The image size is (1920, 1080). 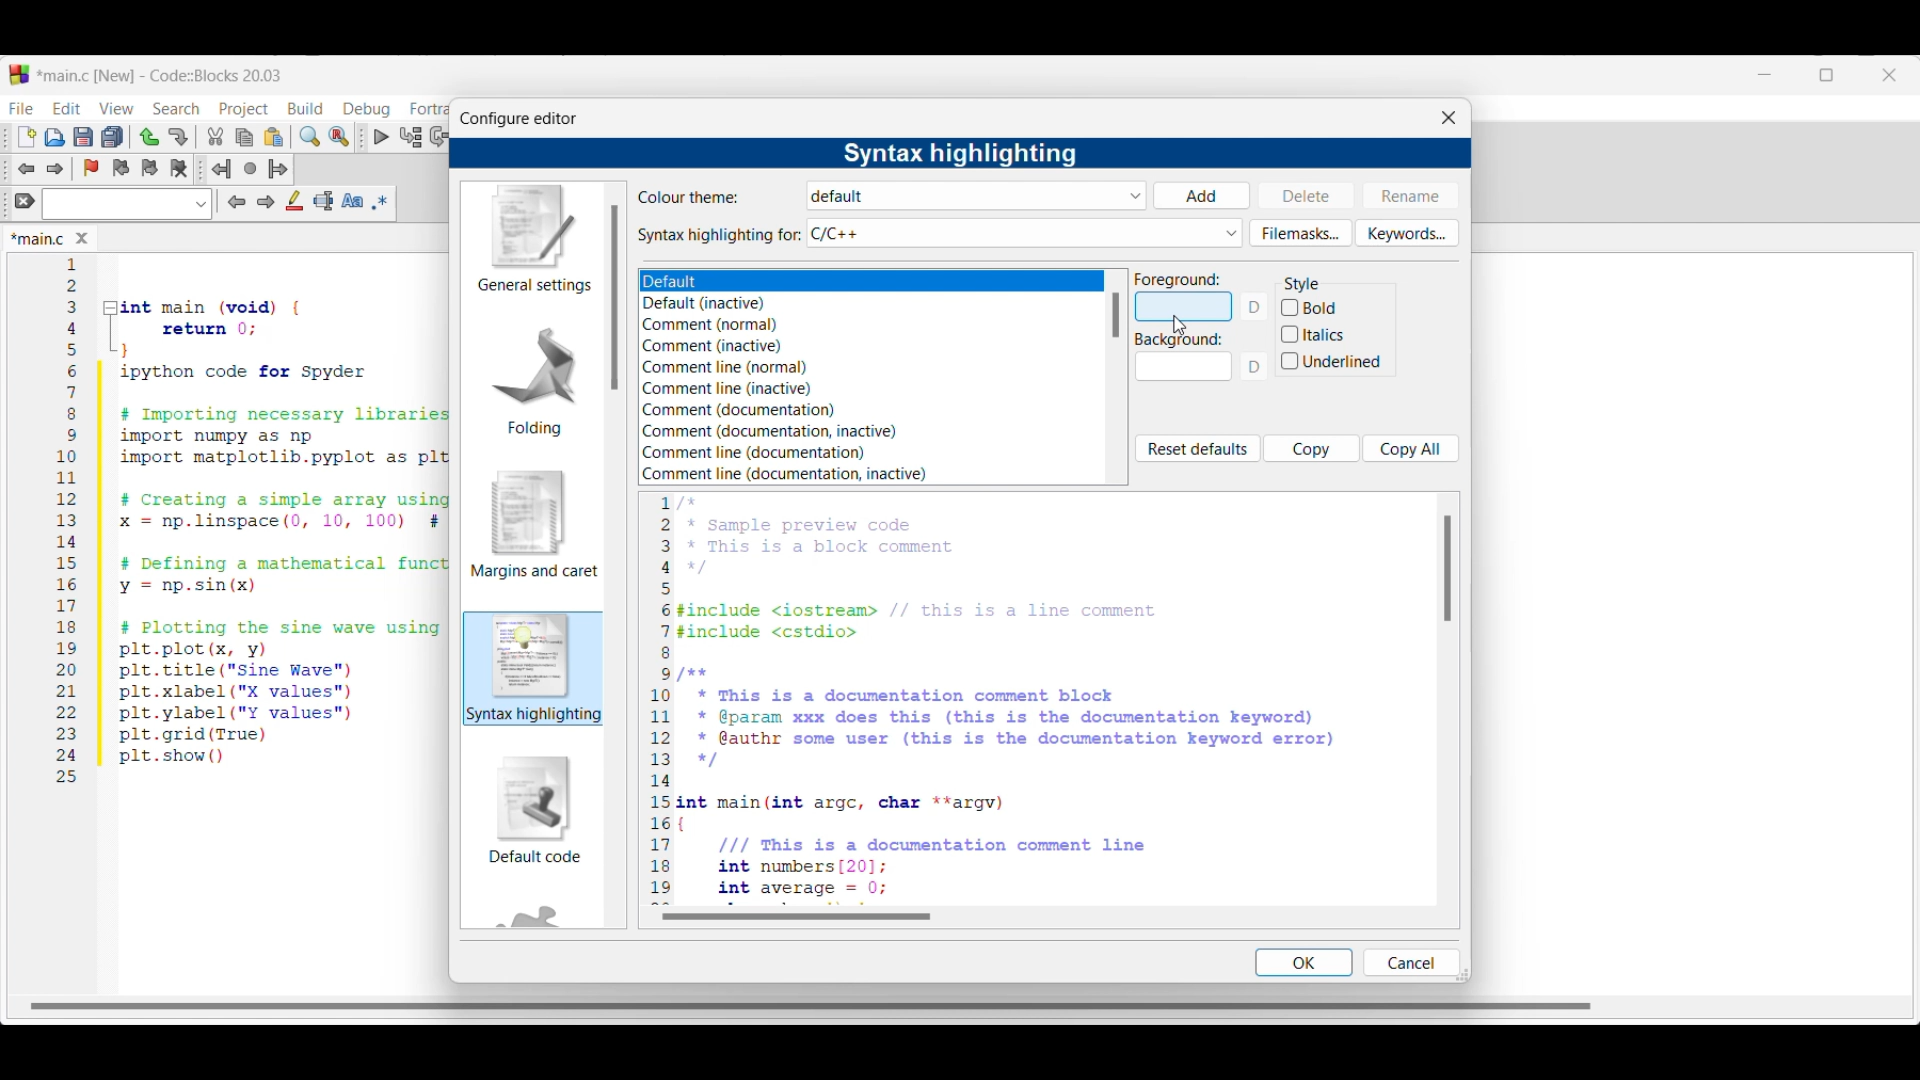 I want to click on Vertical slide bar, so click(x=1116, y=315).